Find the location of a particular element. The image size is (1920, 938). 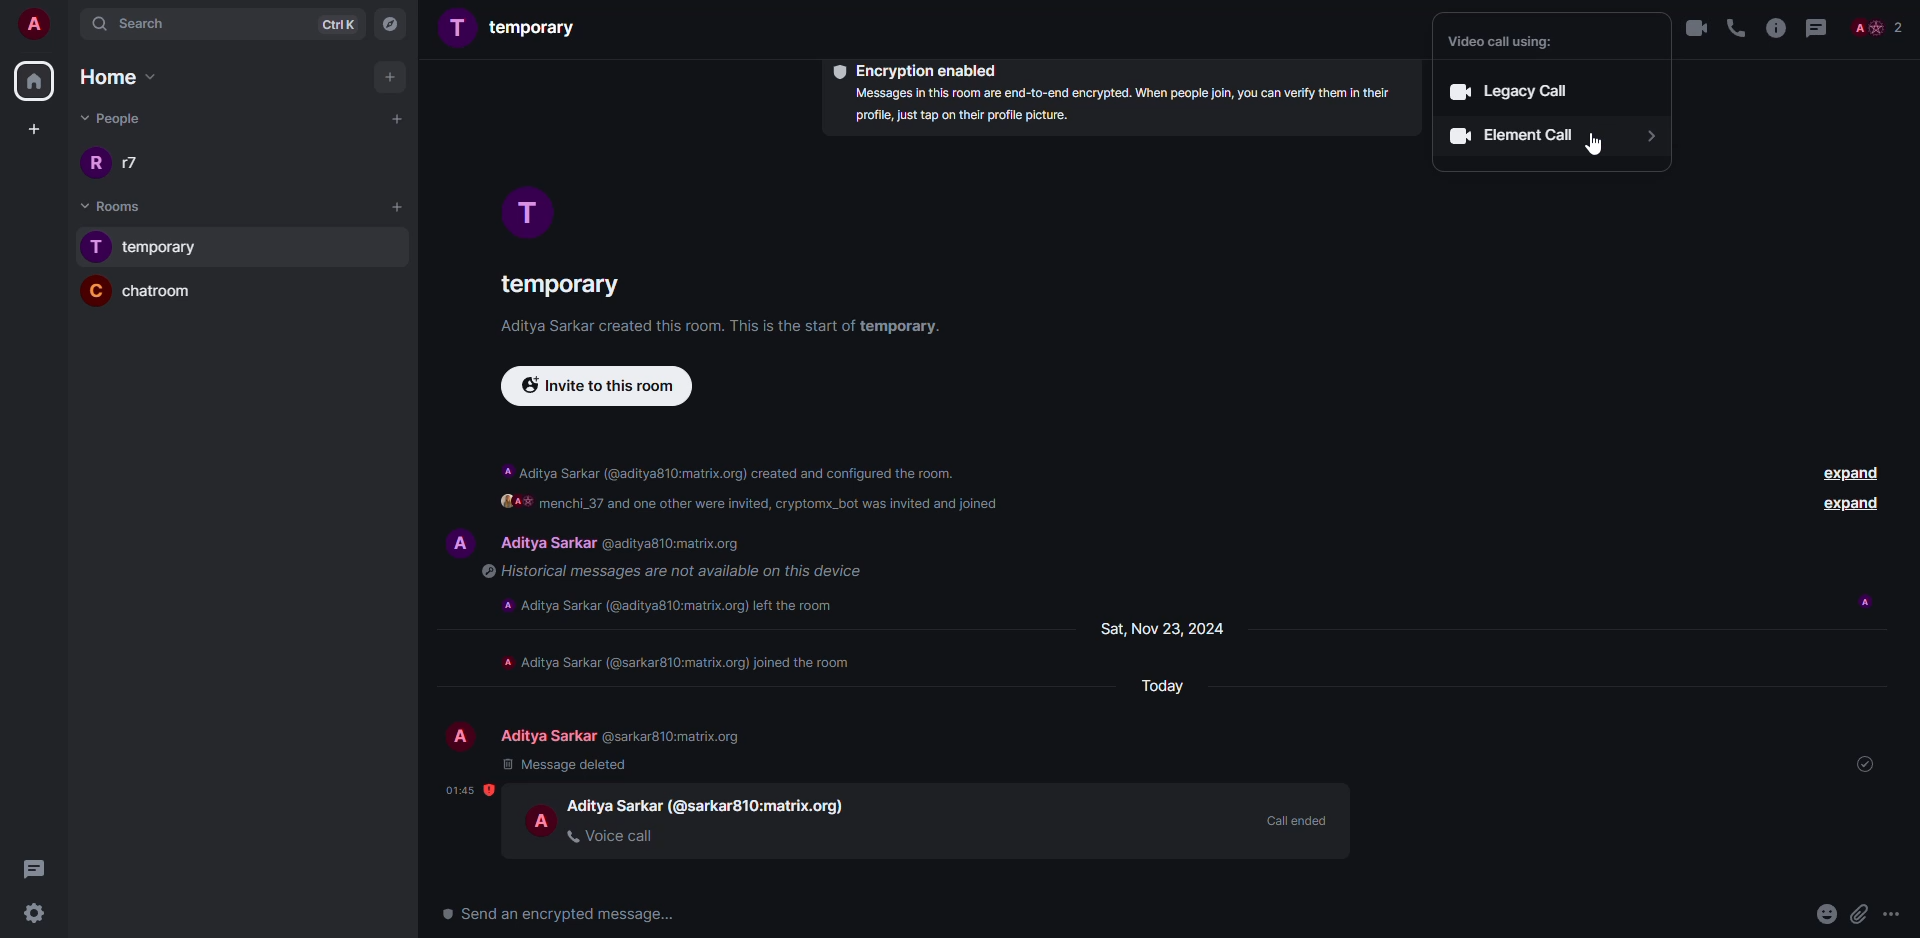

emoji is located at coordinates (1825, 913).